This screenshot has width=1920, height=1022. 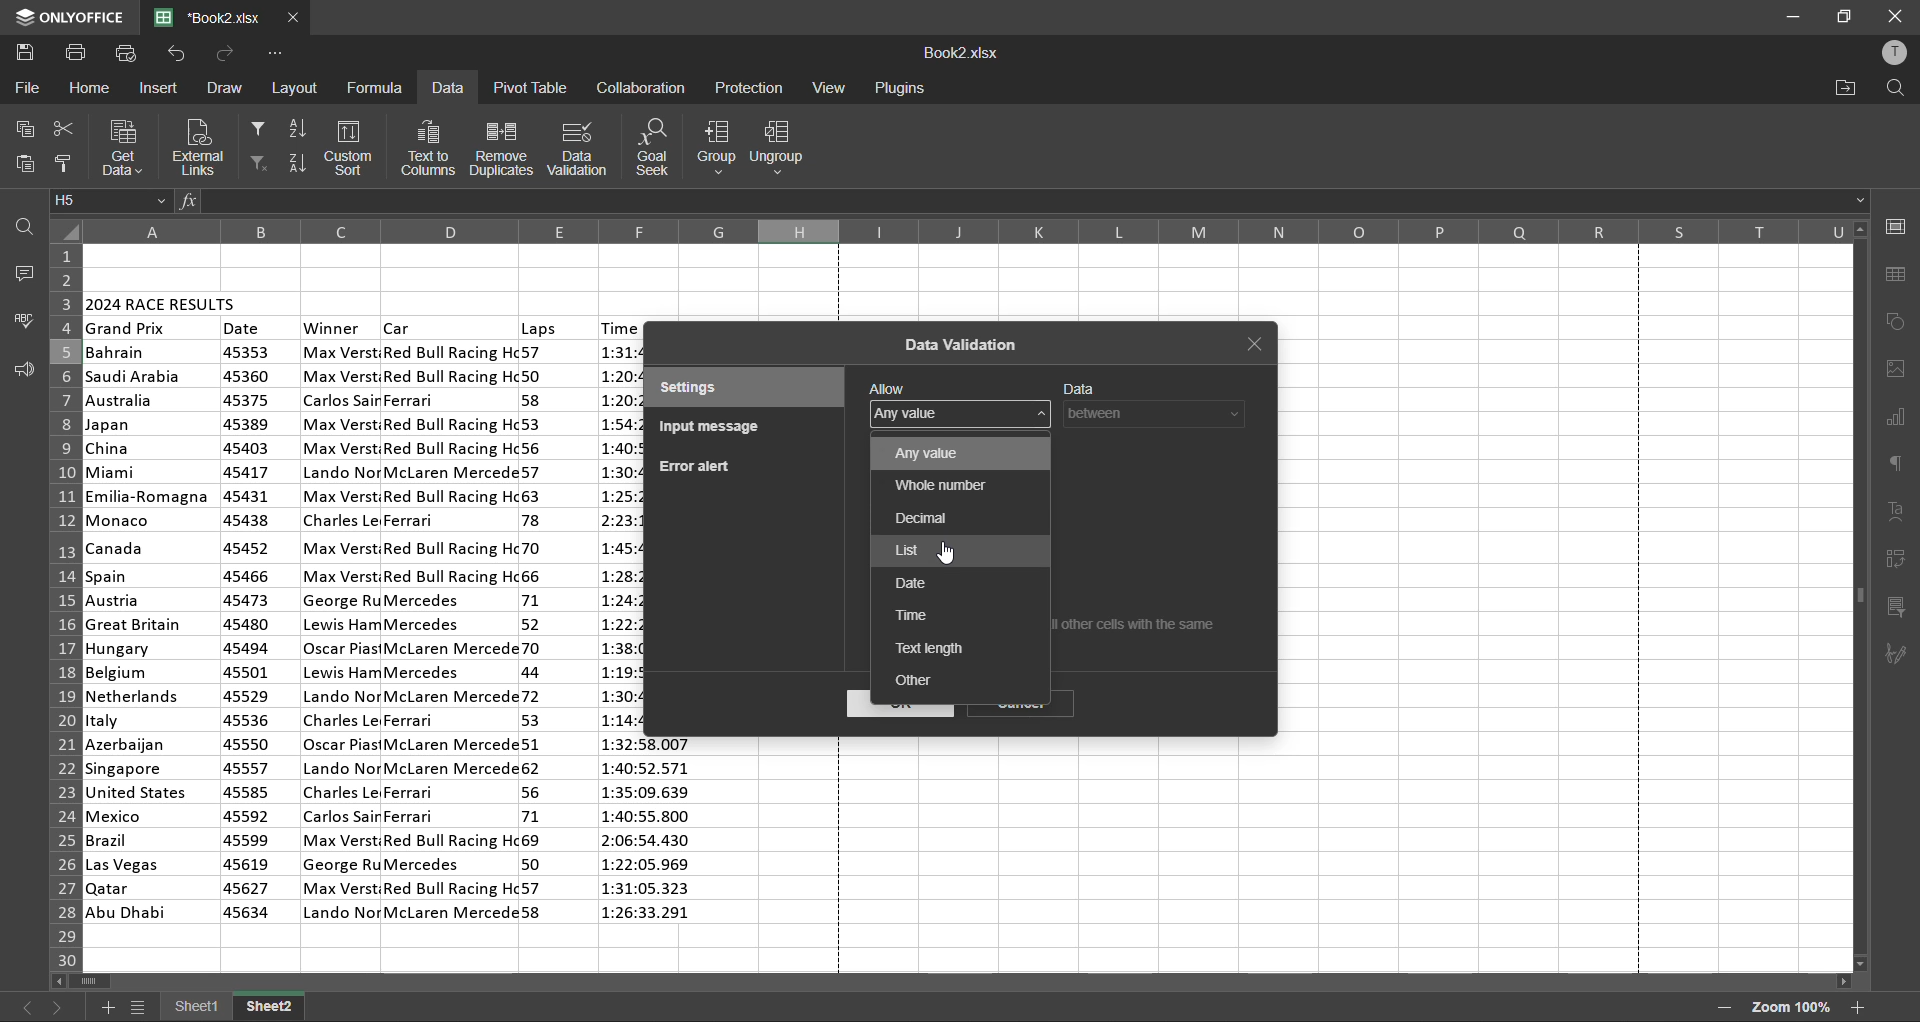 What do you see at coordinates (715, 429) in the screenshot?
I see `input message` at bounding box center [715, 429].